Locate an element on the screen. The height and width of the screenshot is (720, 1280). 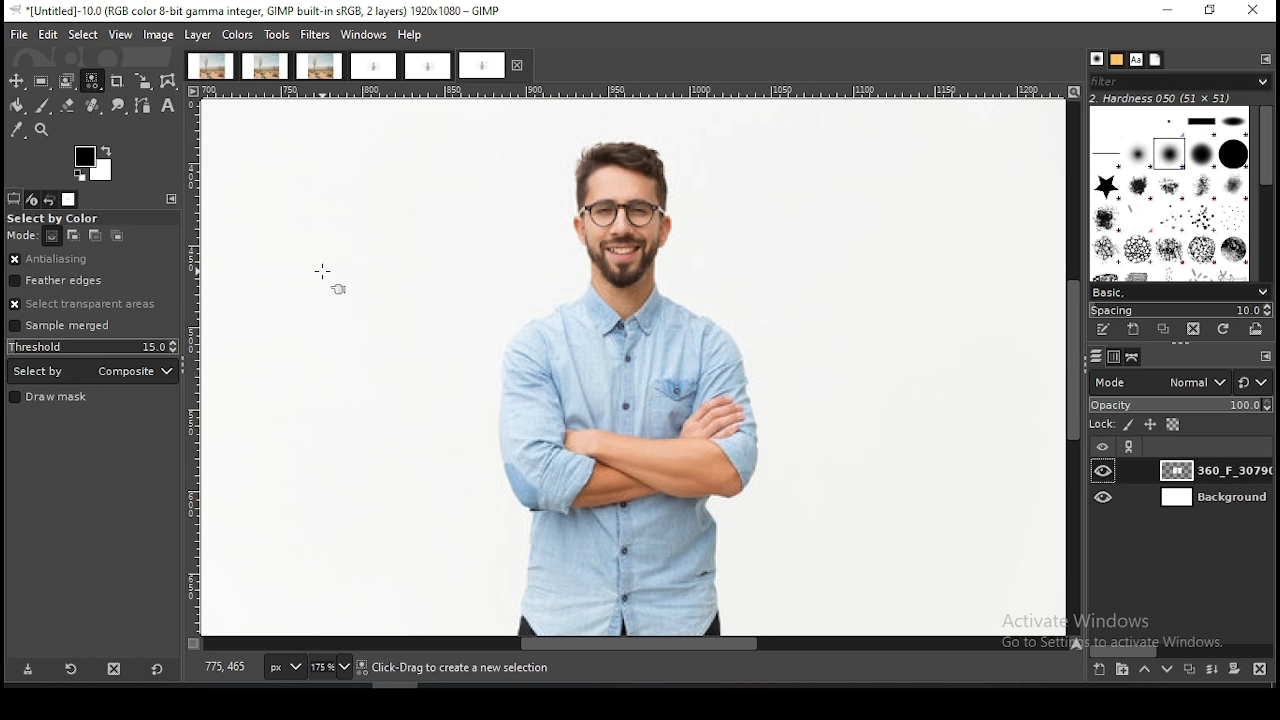
edit this brush is located at coordinates (1102, 330).